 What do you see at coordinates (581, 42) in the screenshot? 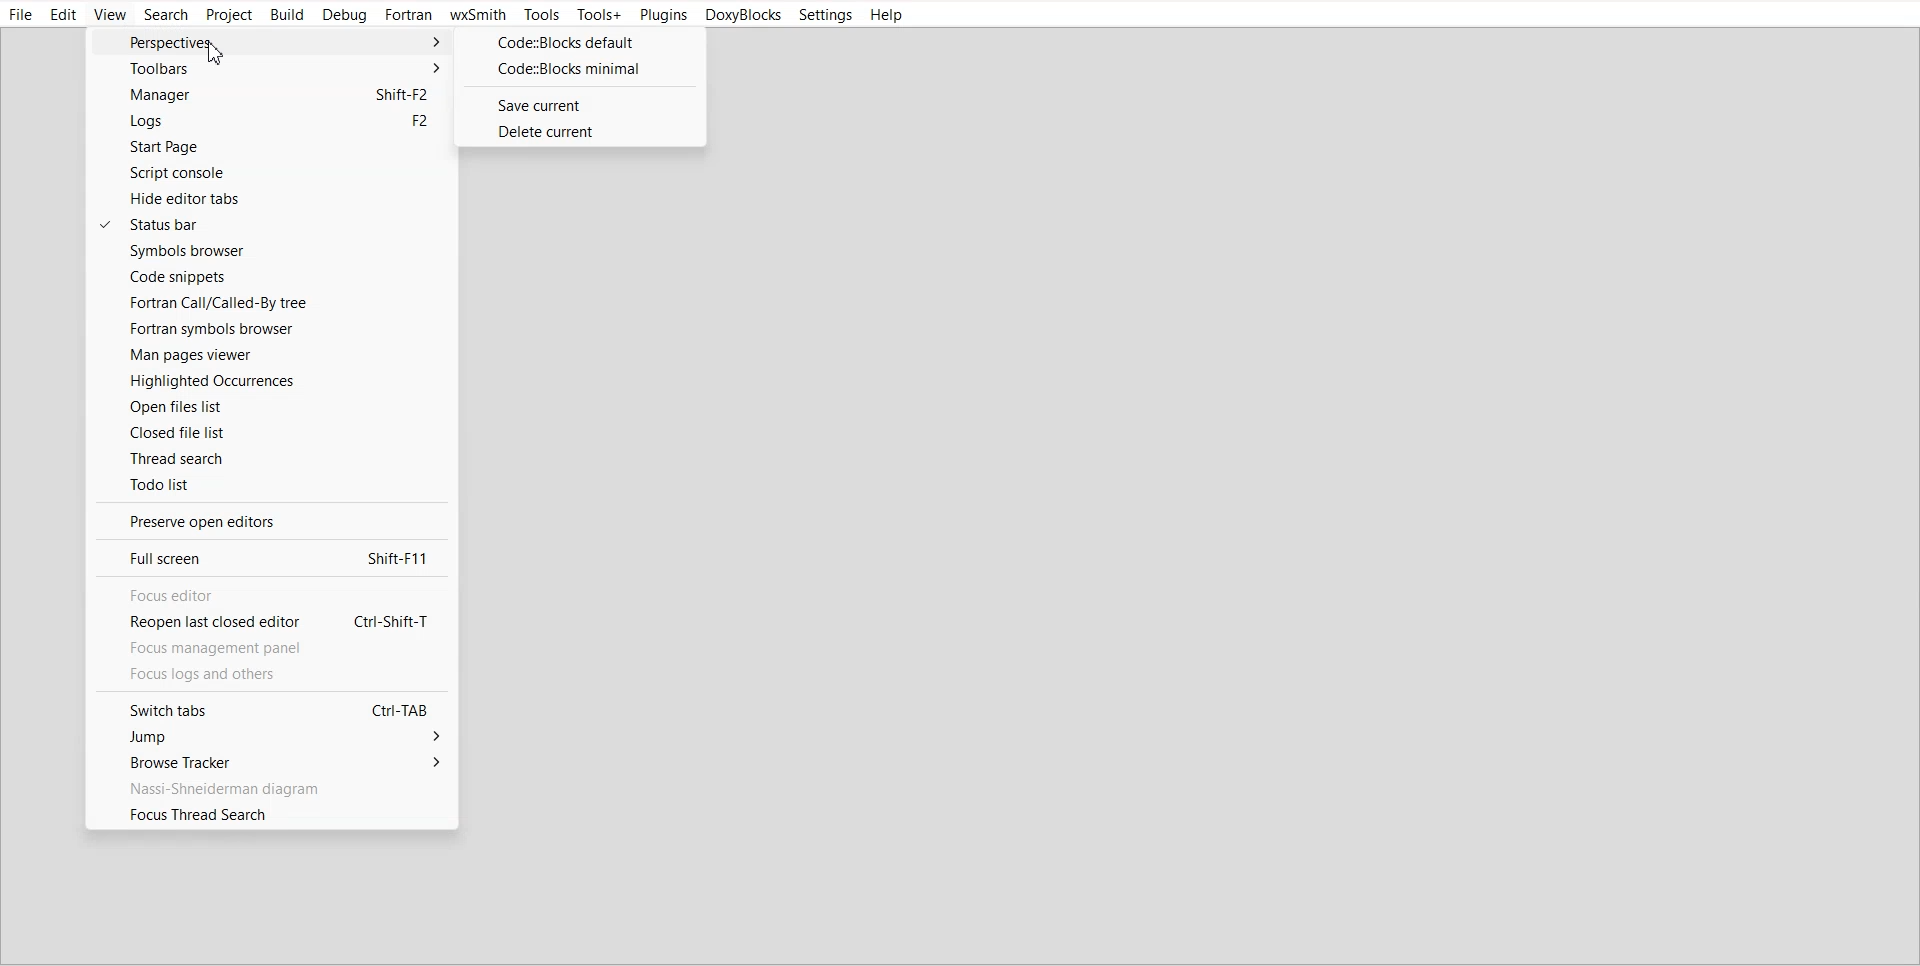
I see `CODE::BLOCK default` at bounding box center [581, 42].